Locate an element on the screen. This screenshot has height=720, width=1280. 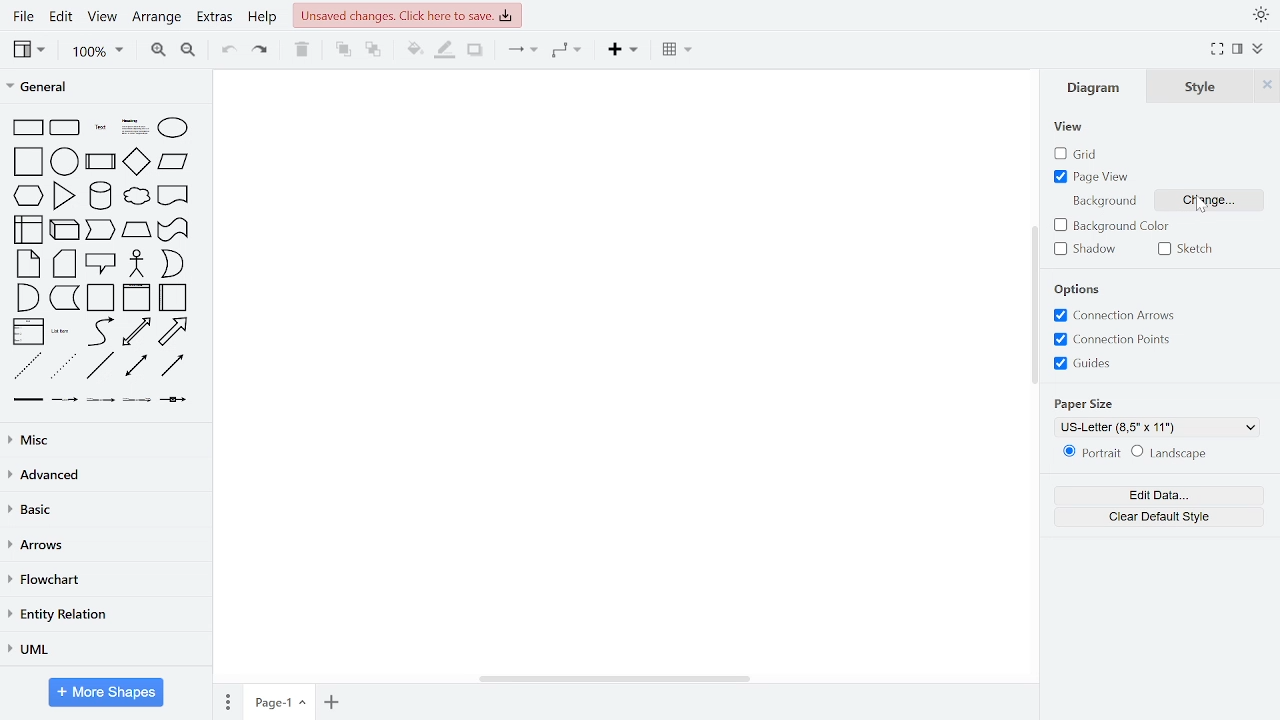
Paper size is located at coordinates (1091, 403).